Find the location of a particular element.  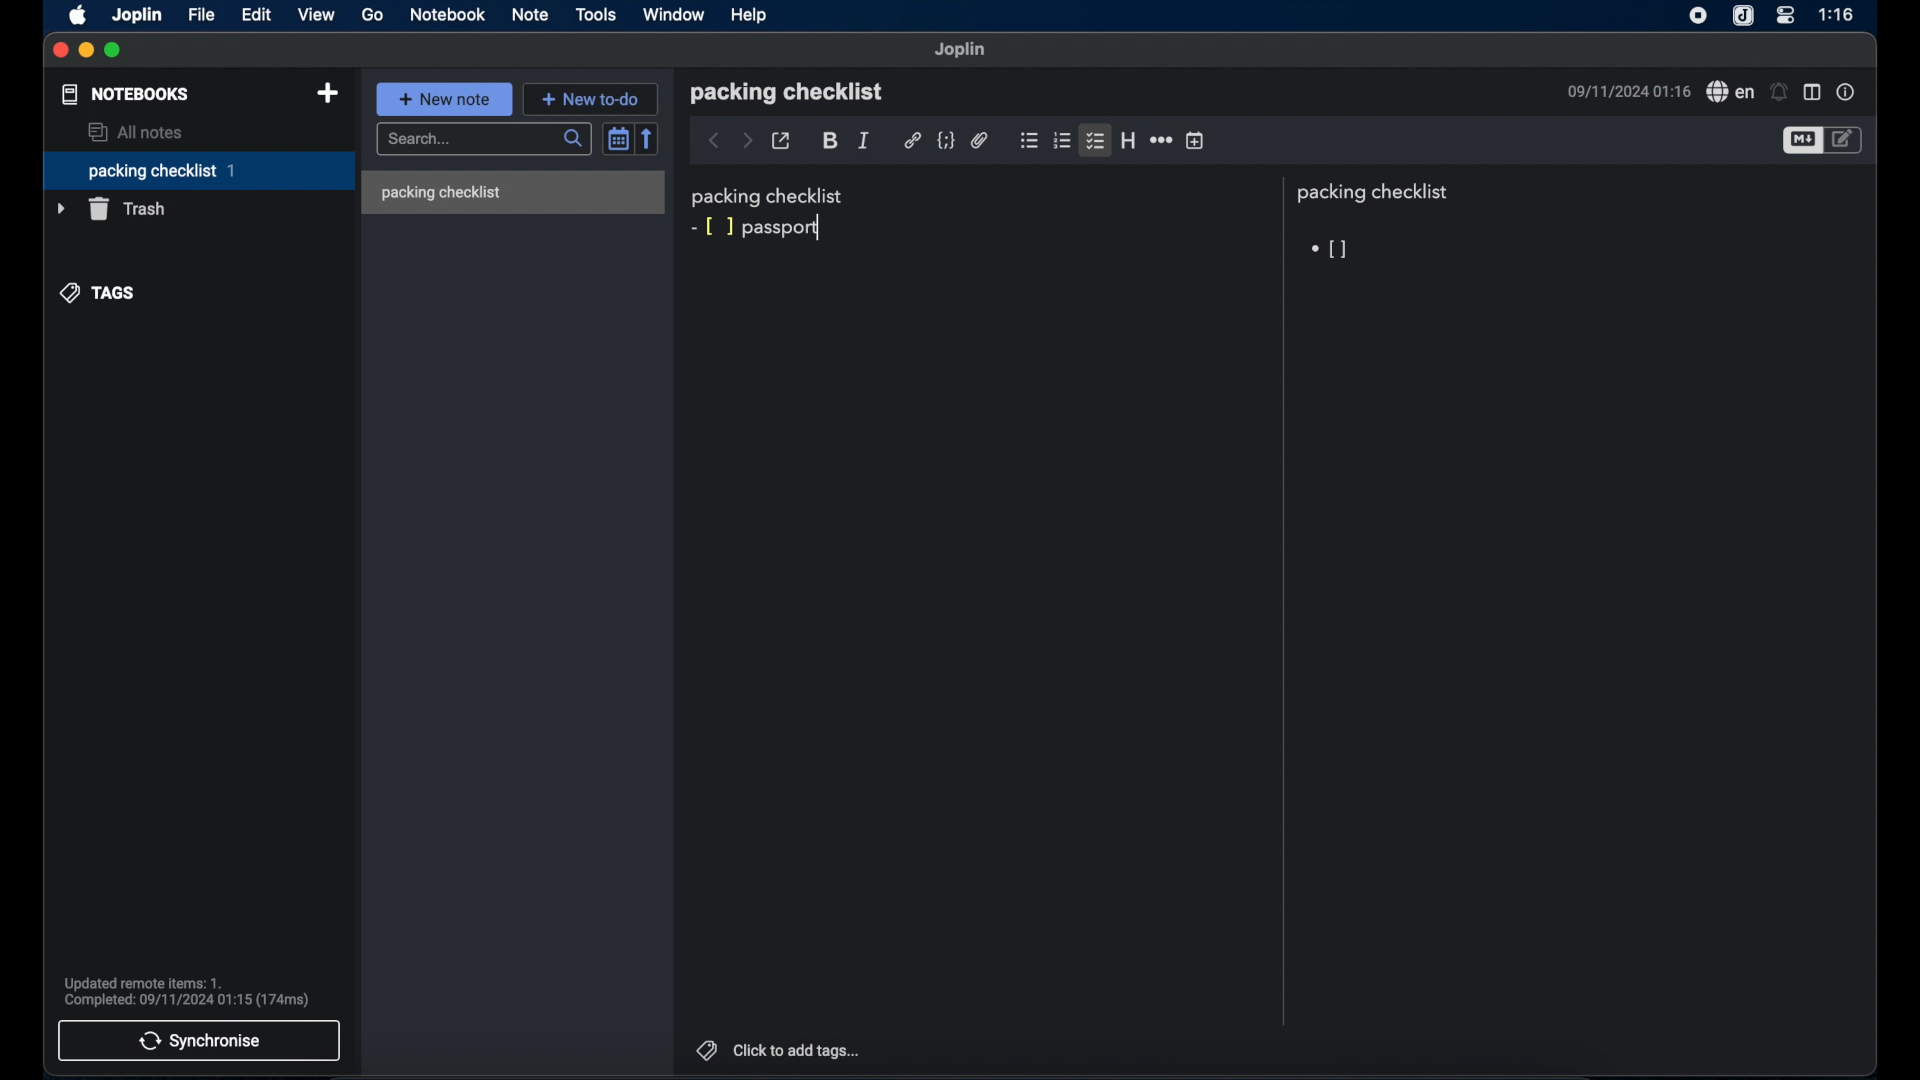

tools is located at coordinates (597, 15).